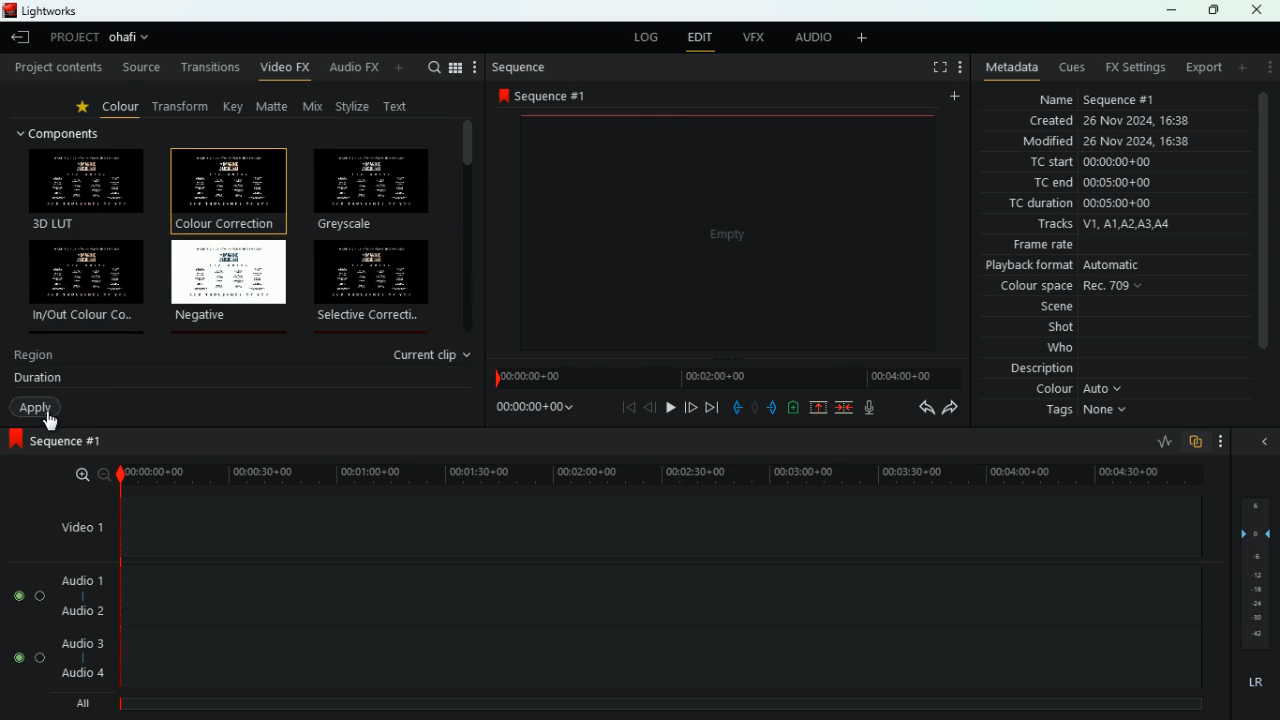  What do you see at coordinates (8, 10) in the screenshot?
I see `lightworks logo` at bounding box center [8, 10].